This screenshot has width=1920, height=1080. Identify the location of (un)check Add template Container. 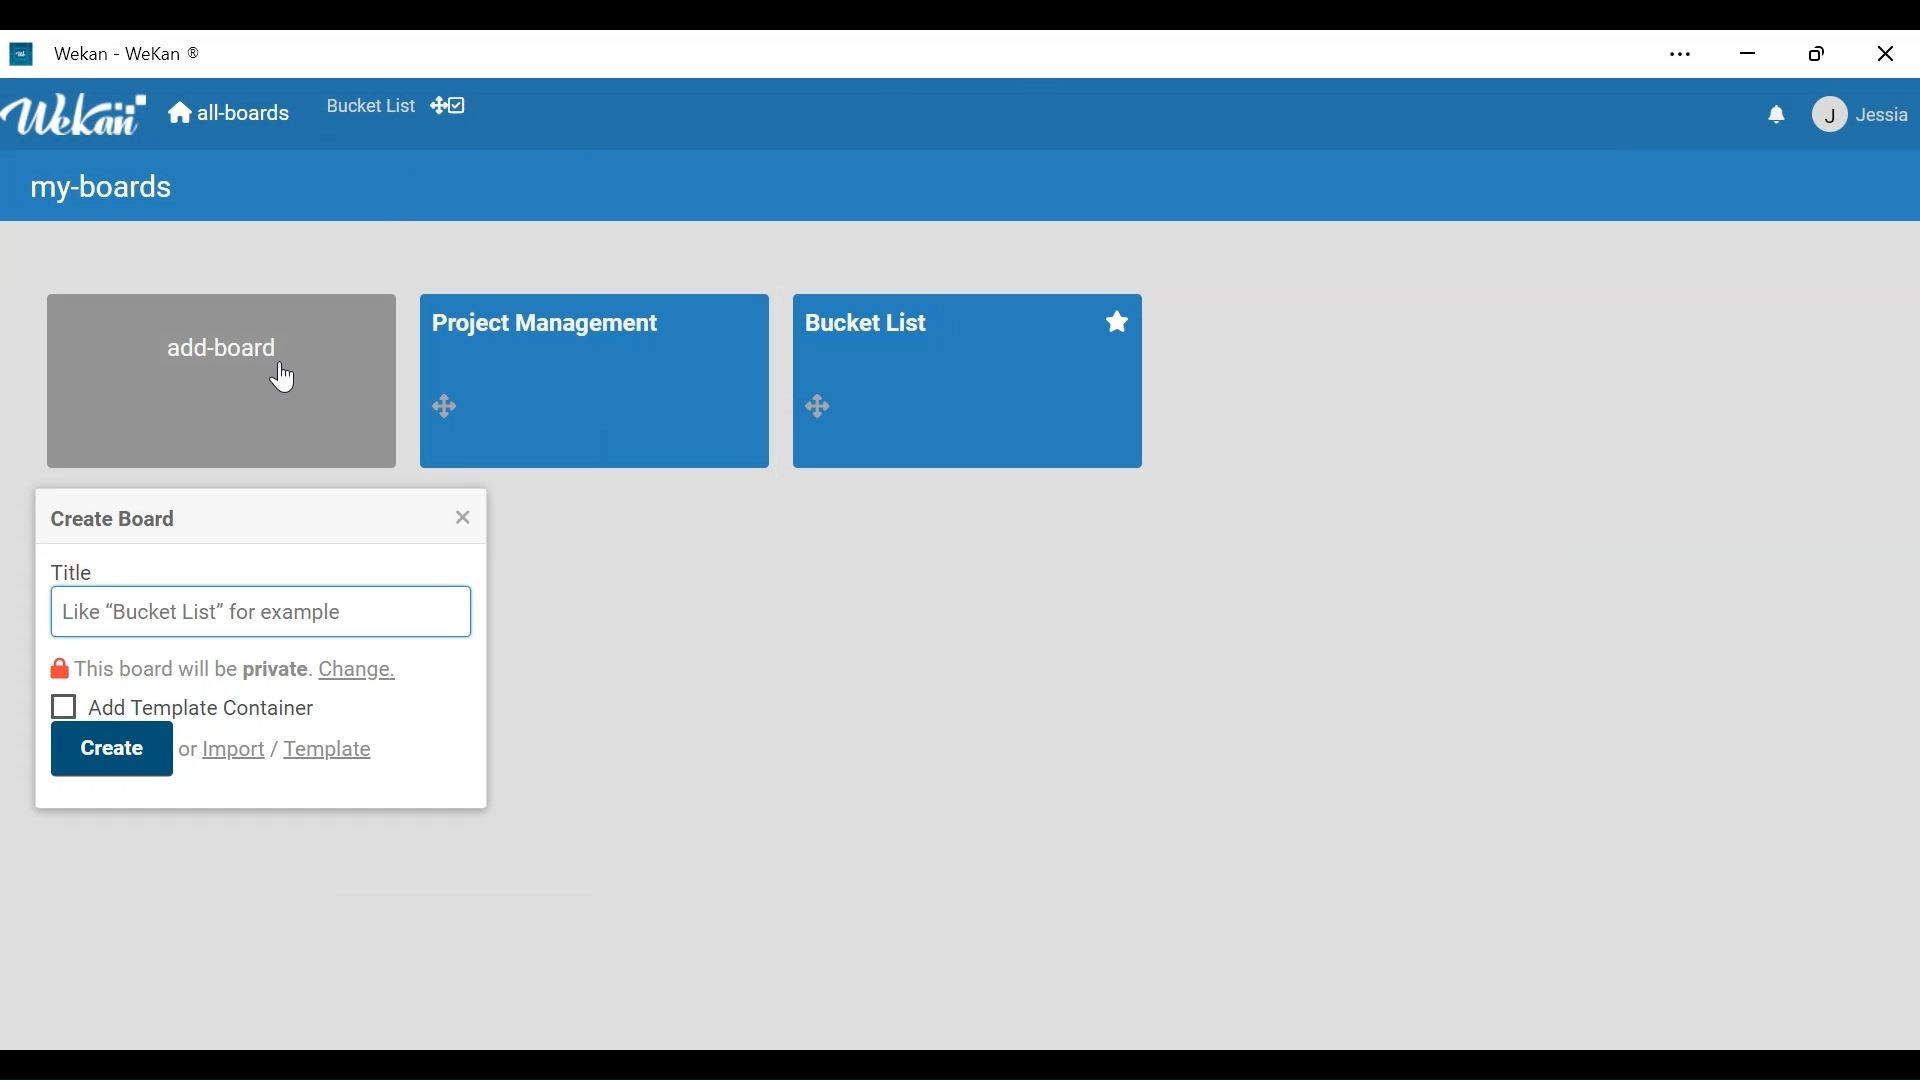
(184, 704).